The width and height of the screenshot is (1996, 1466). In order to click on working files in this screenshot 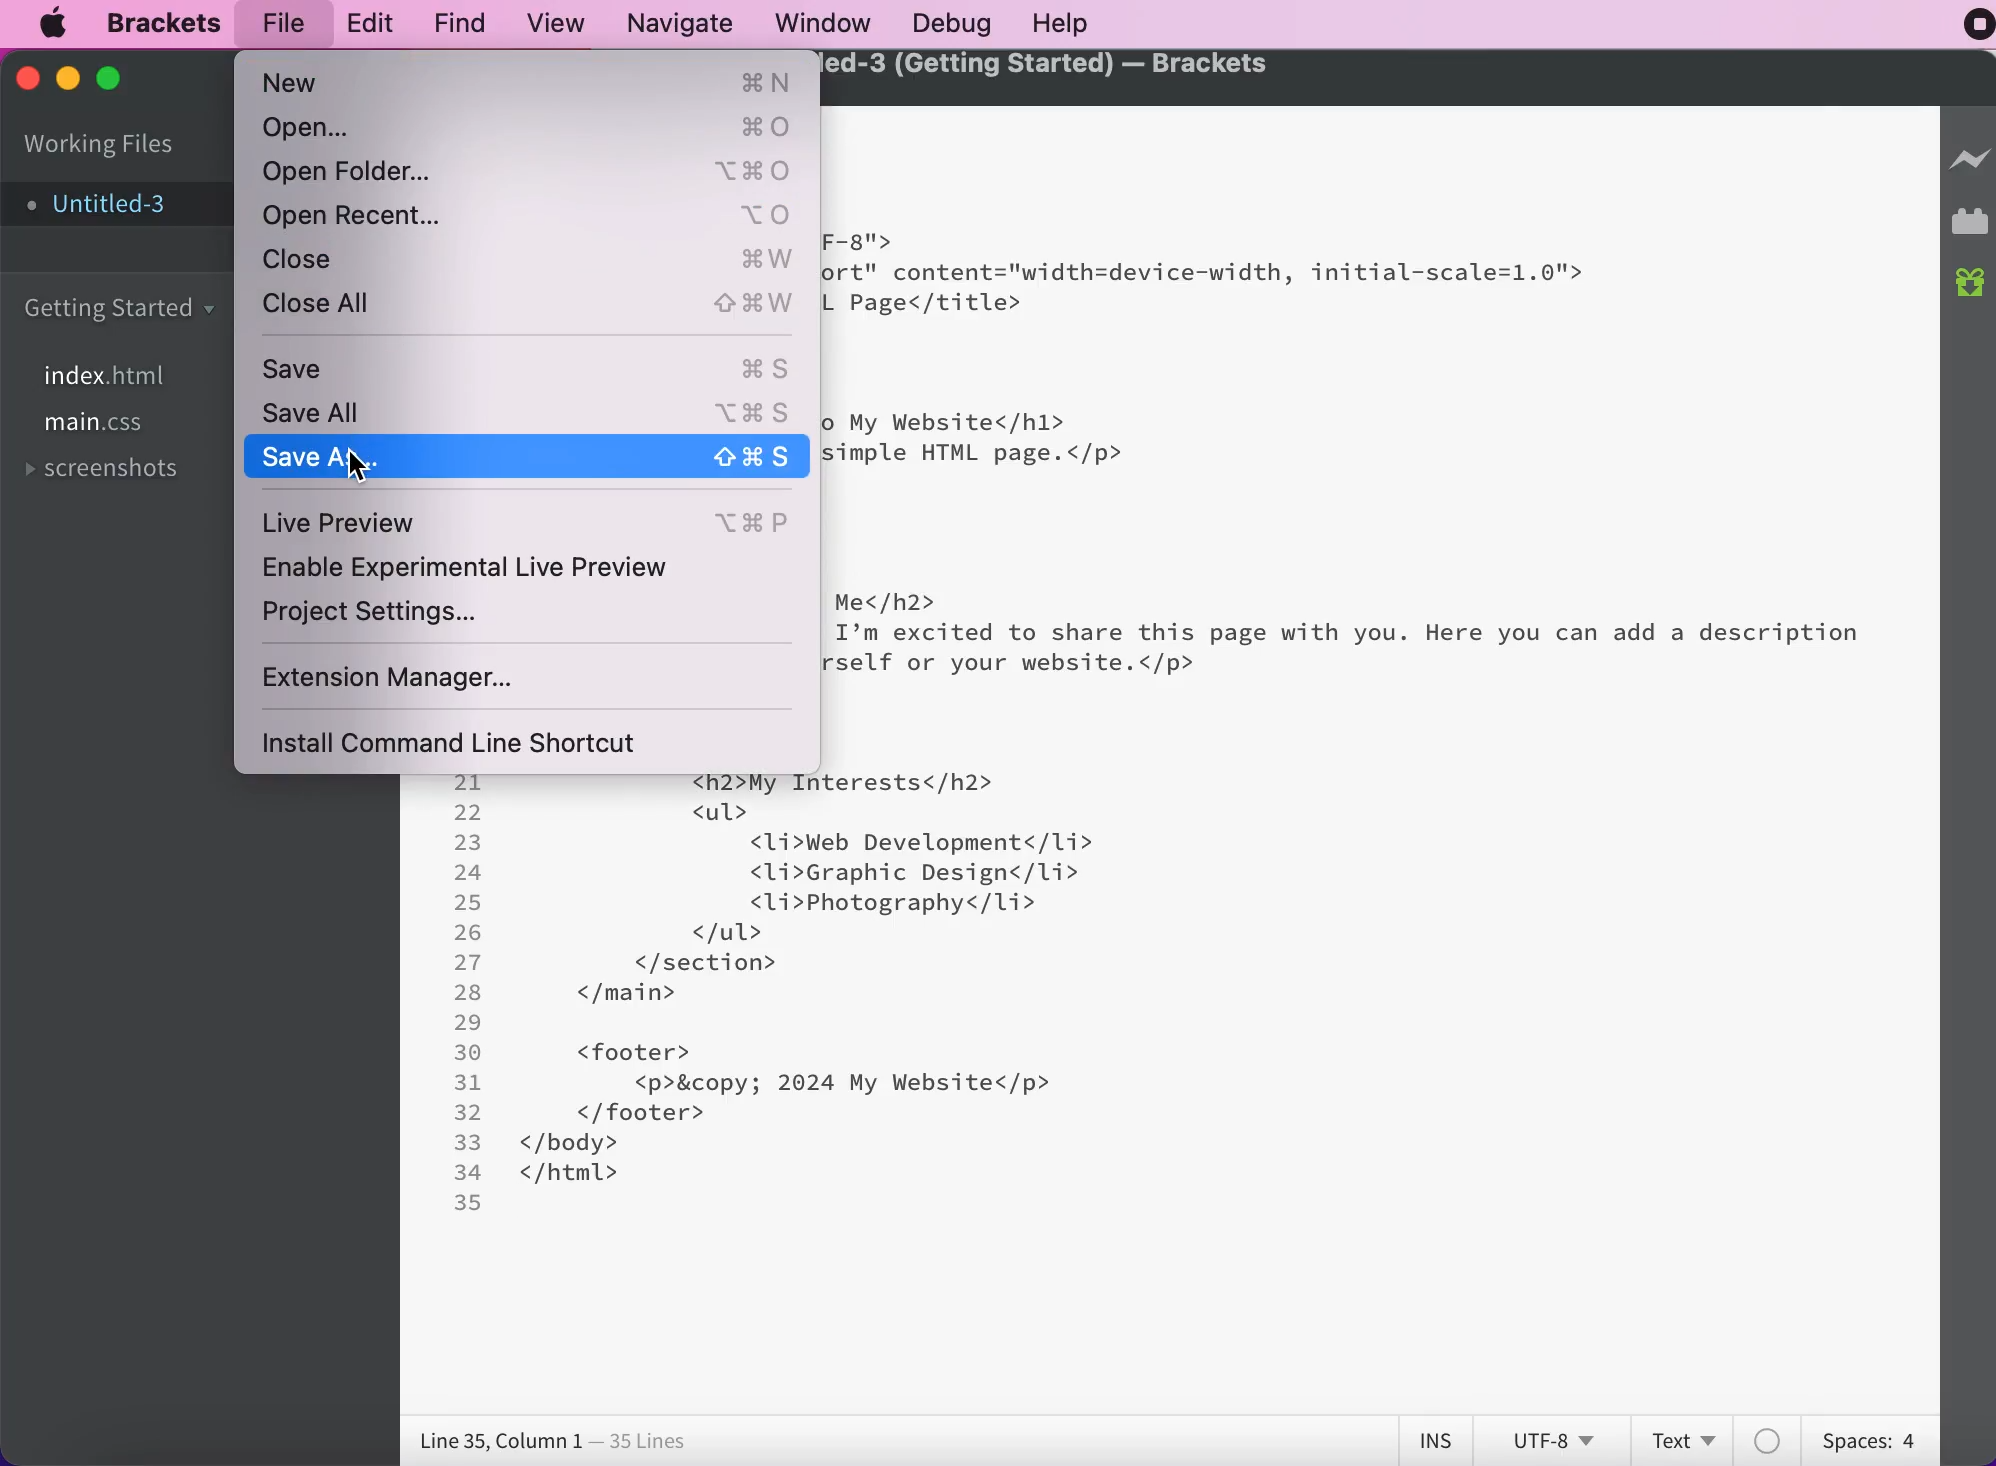, I will do `click(99, 146)`.